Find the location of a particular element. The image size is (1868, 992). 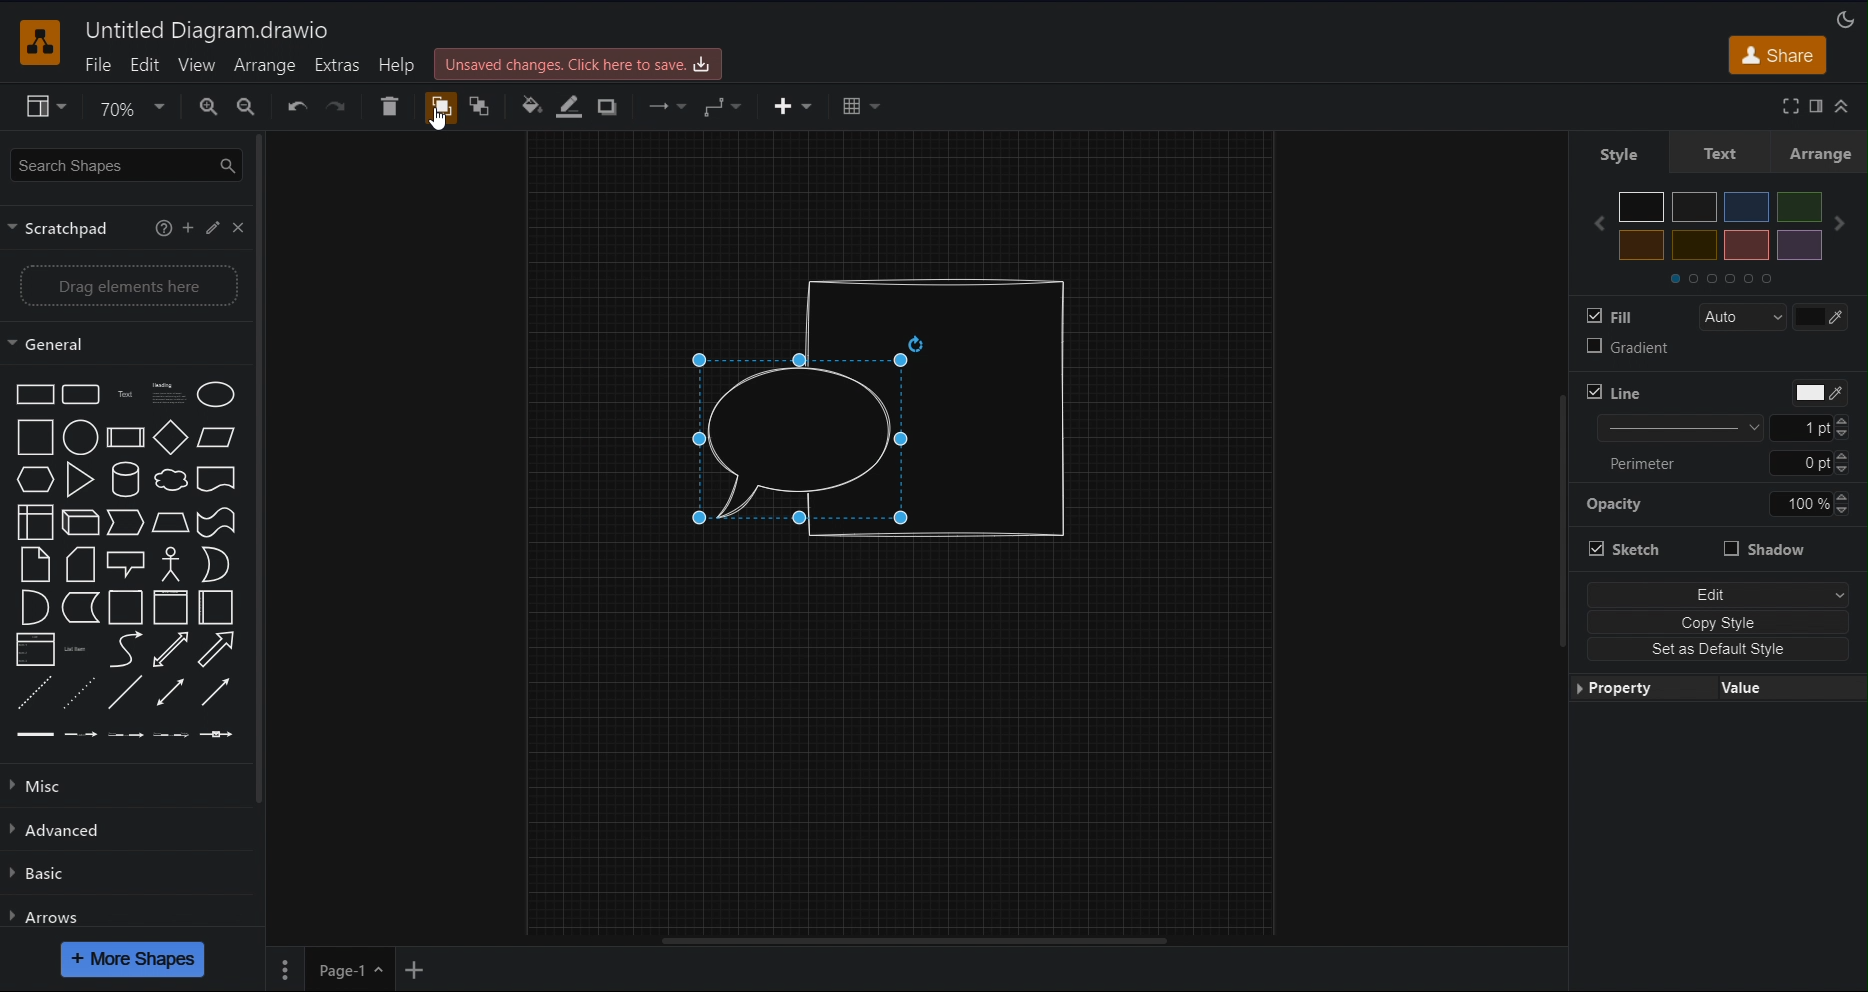

Manually input line thickness is located at coordinates (1801, 428).